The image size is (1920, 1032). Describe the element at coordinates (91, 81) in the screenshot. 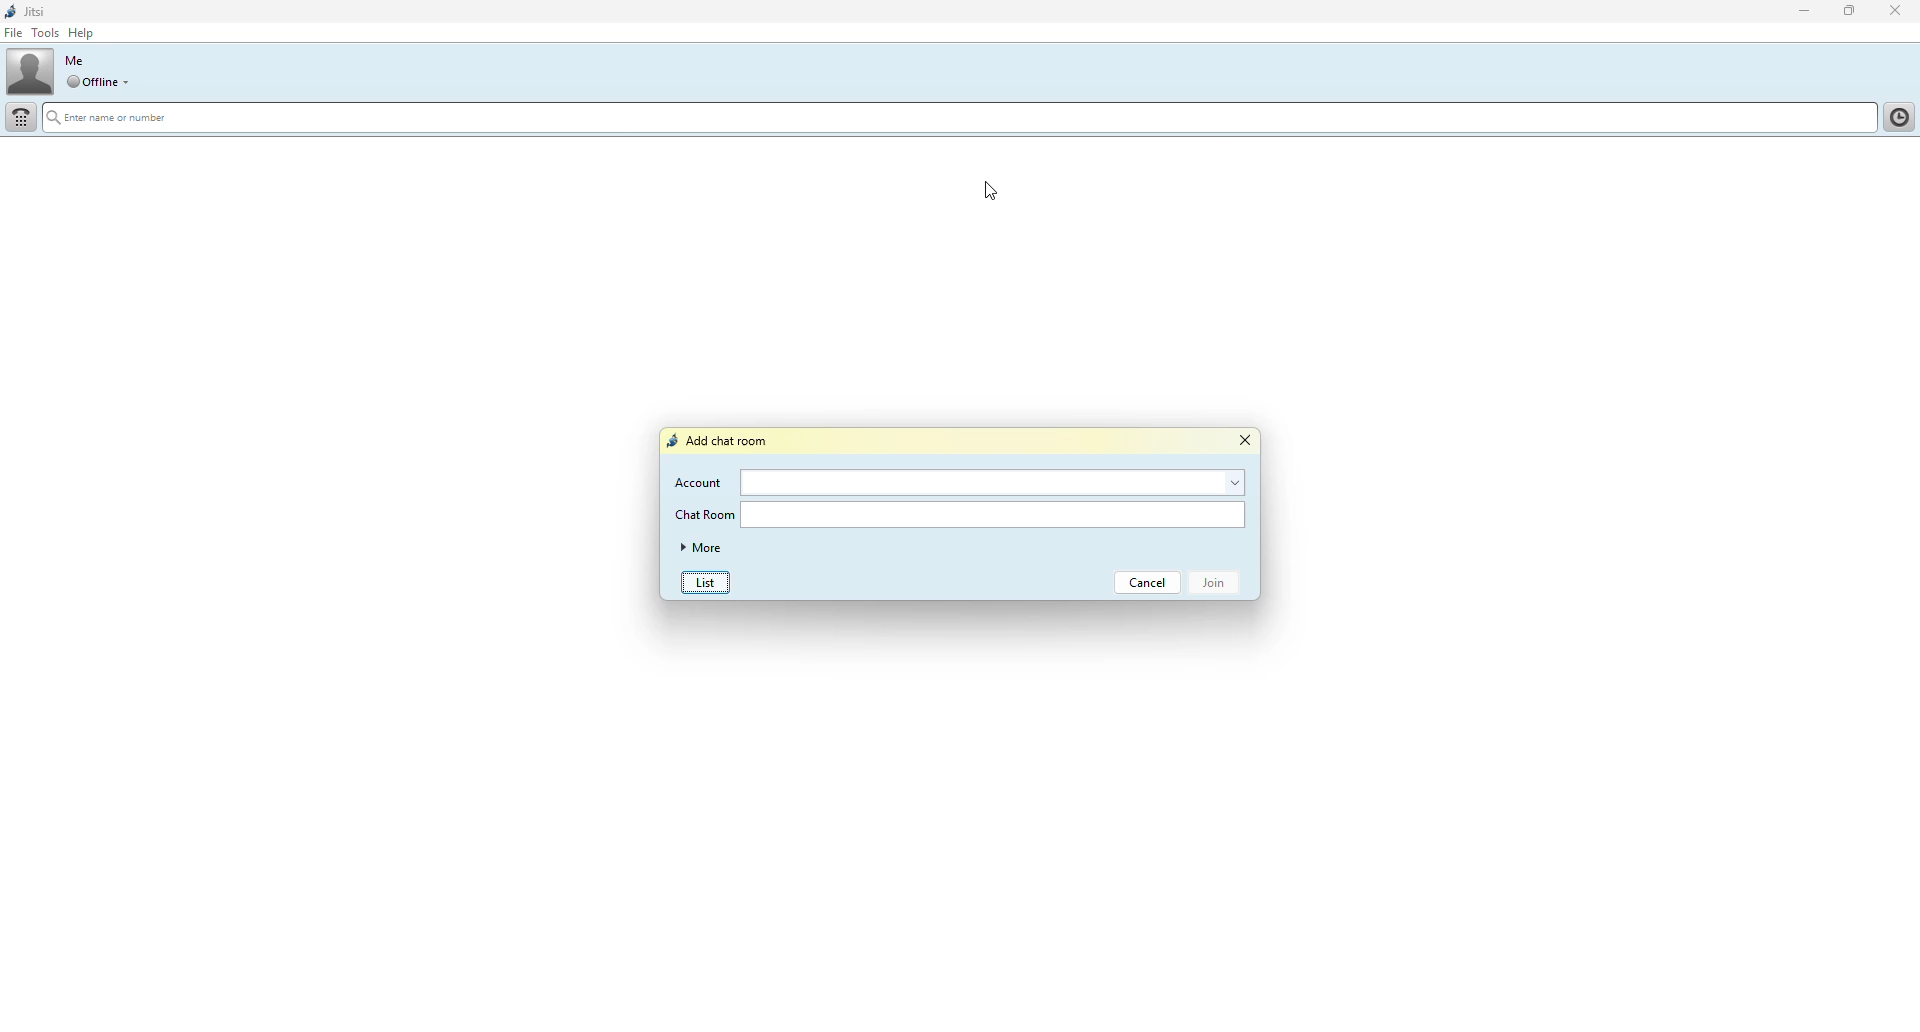

I see `offline` at that location.